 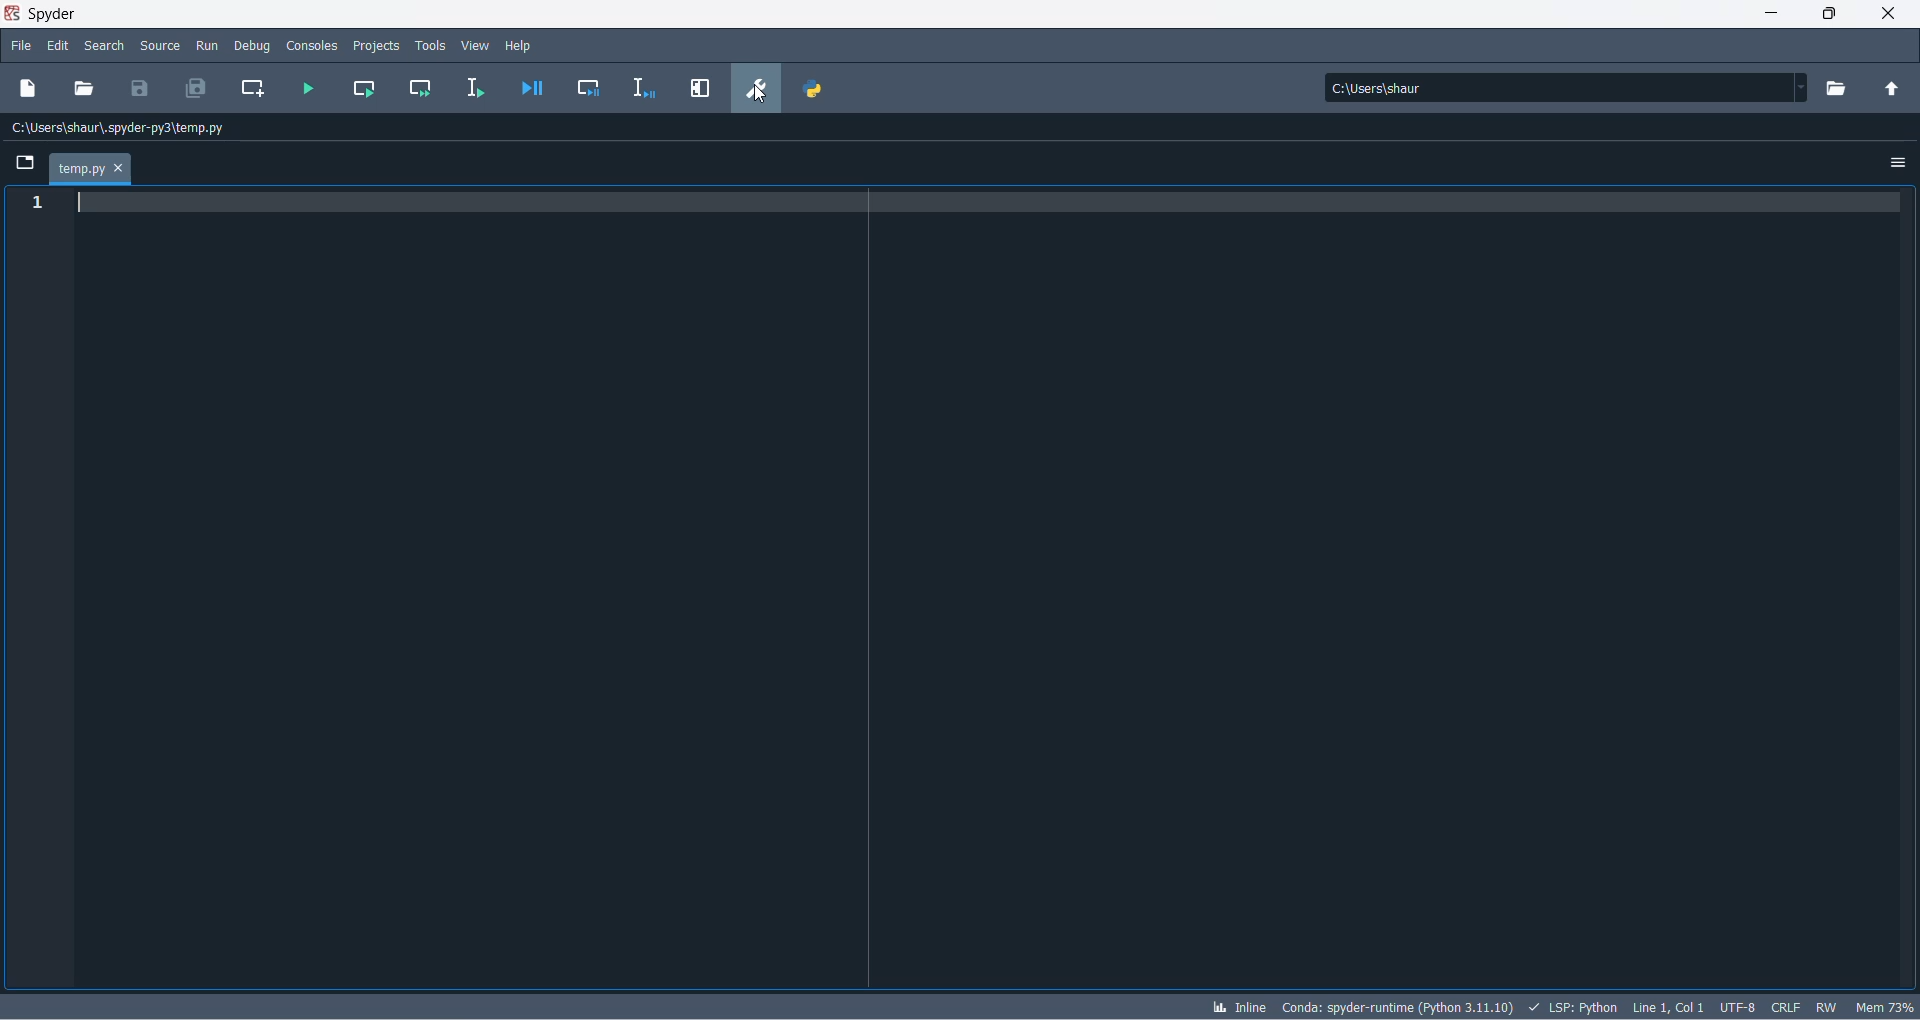 I want to click on open , so click(x=85, y=90).